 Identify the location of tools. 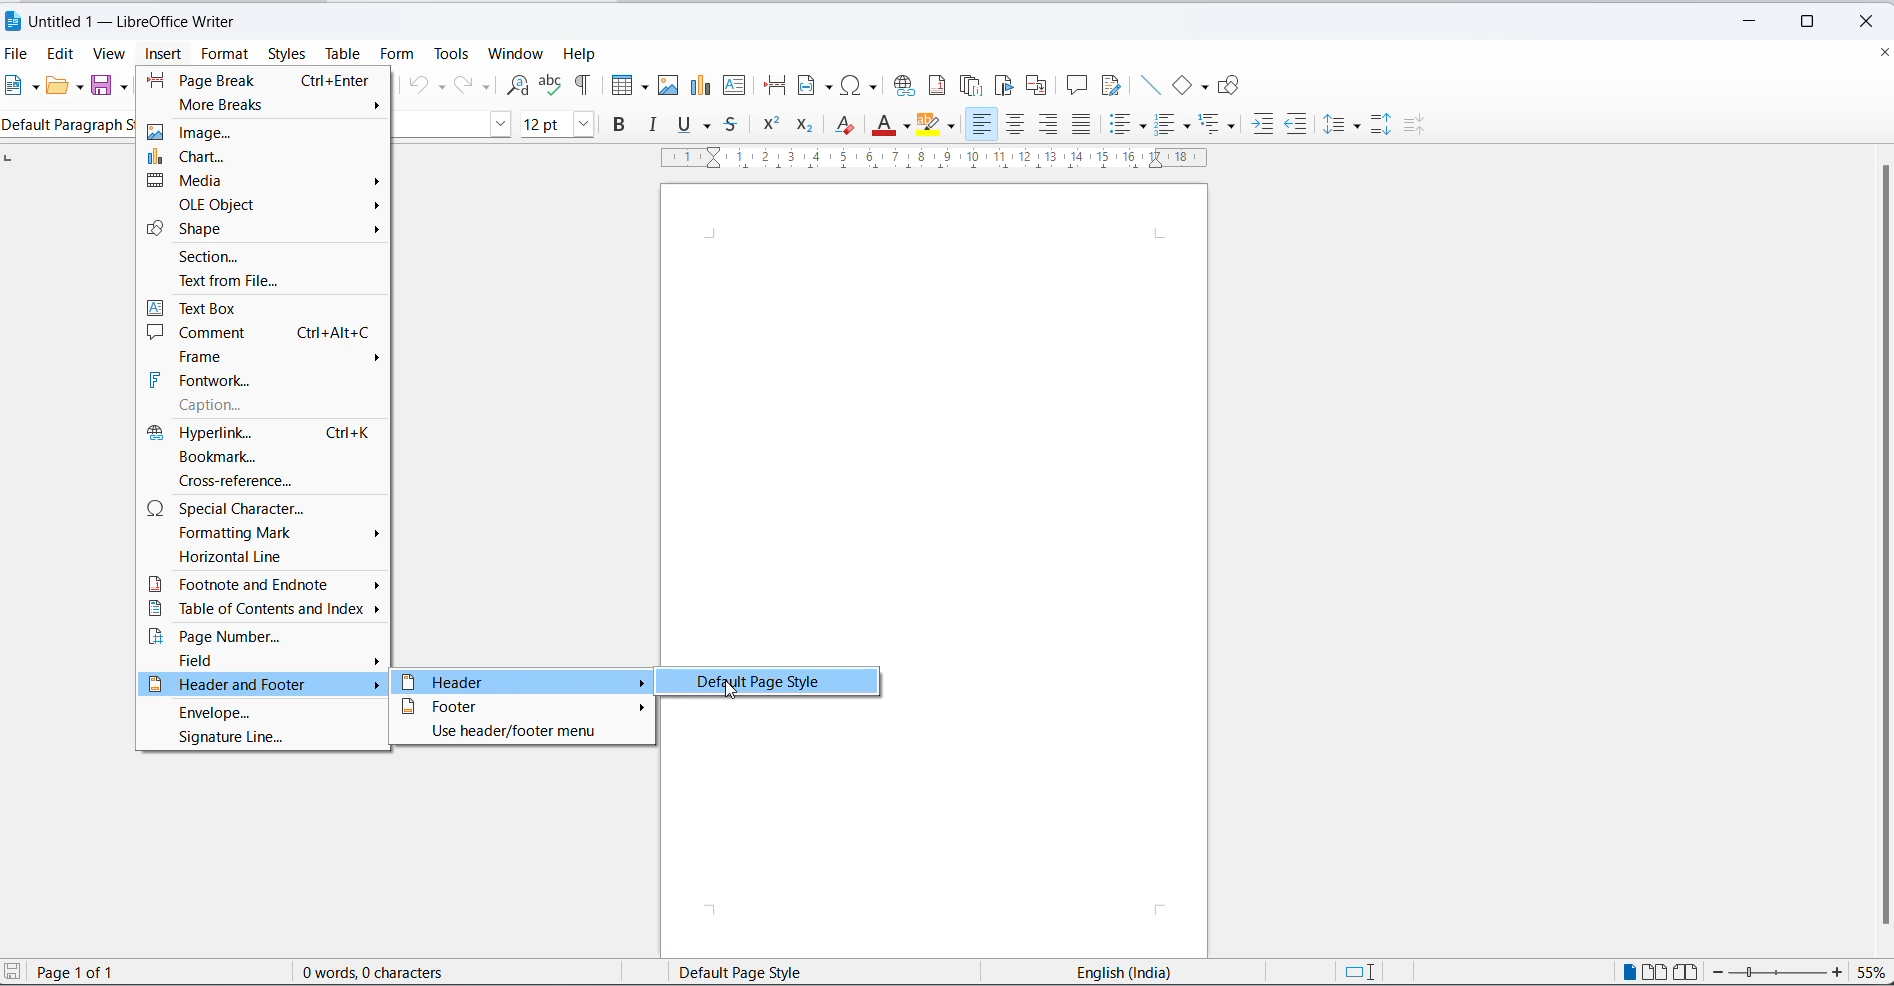
(453, 54).